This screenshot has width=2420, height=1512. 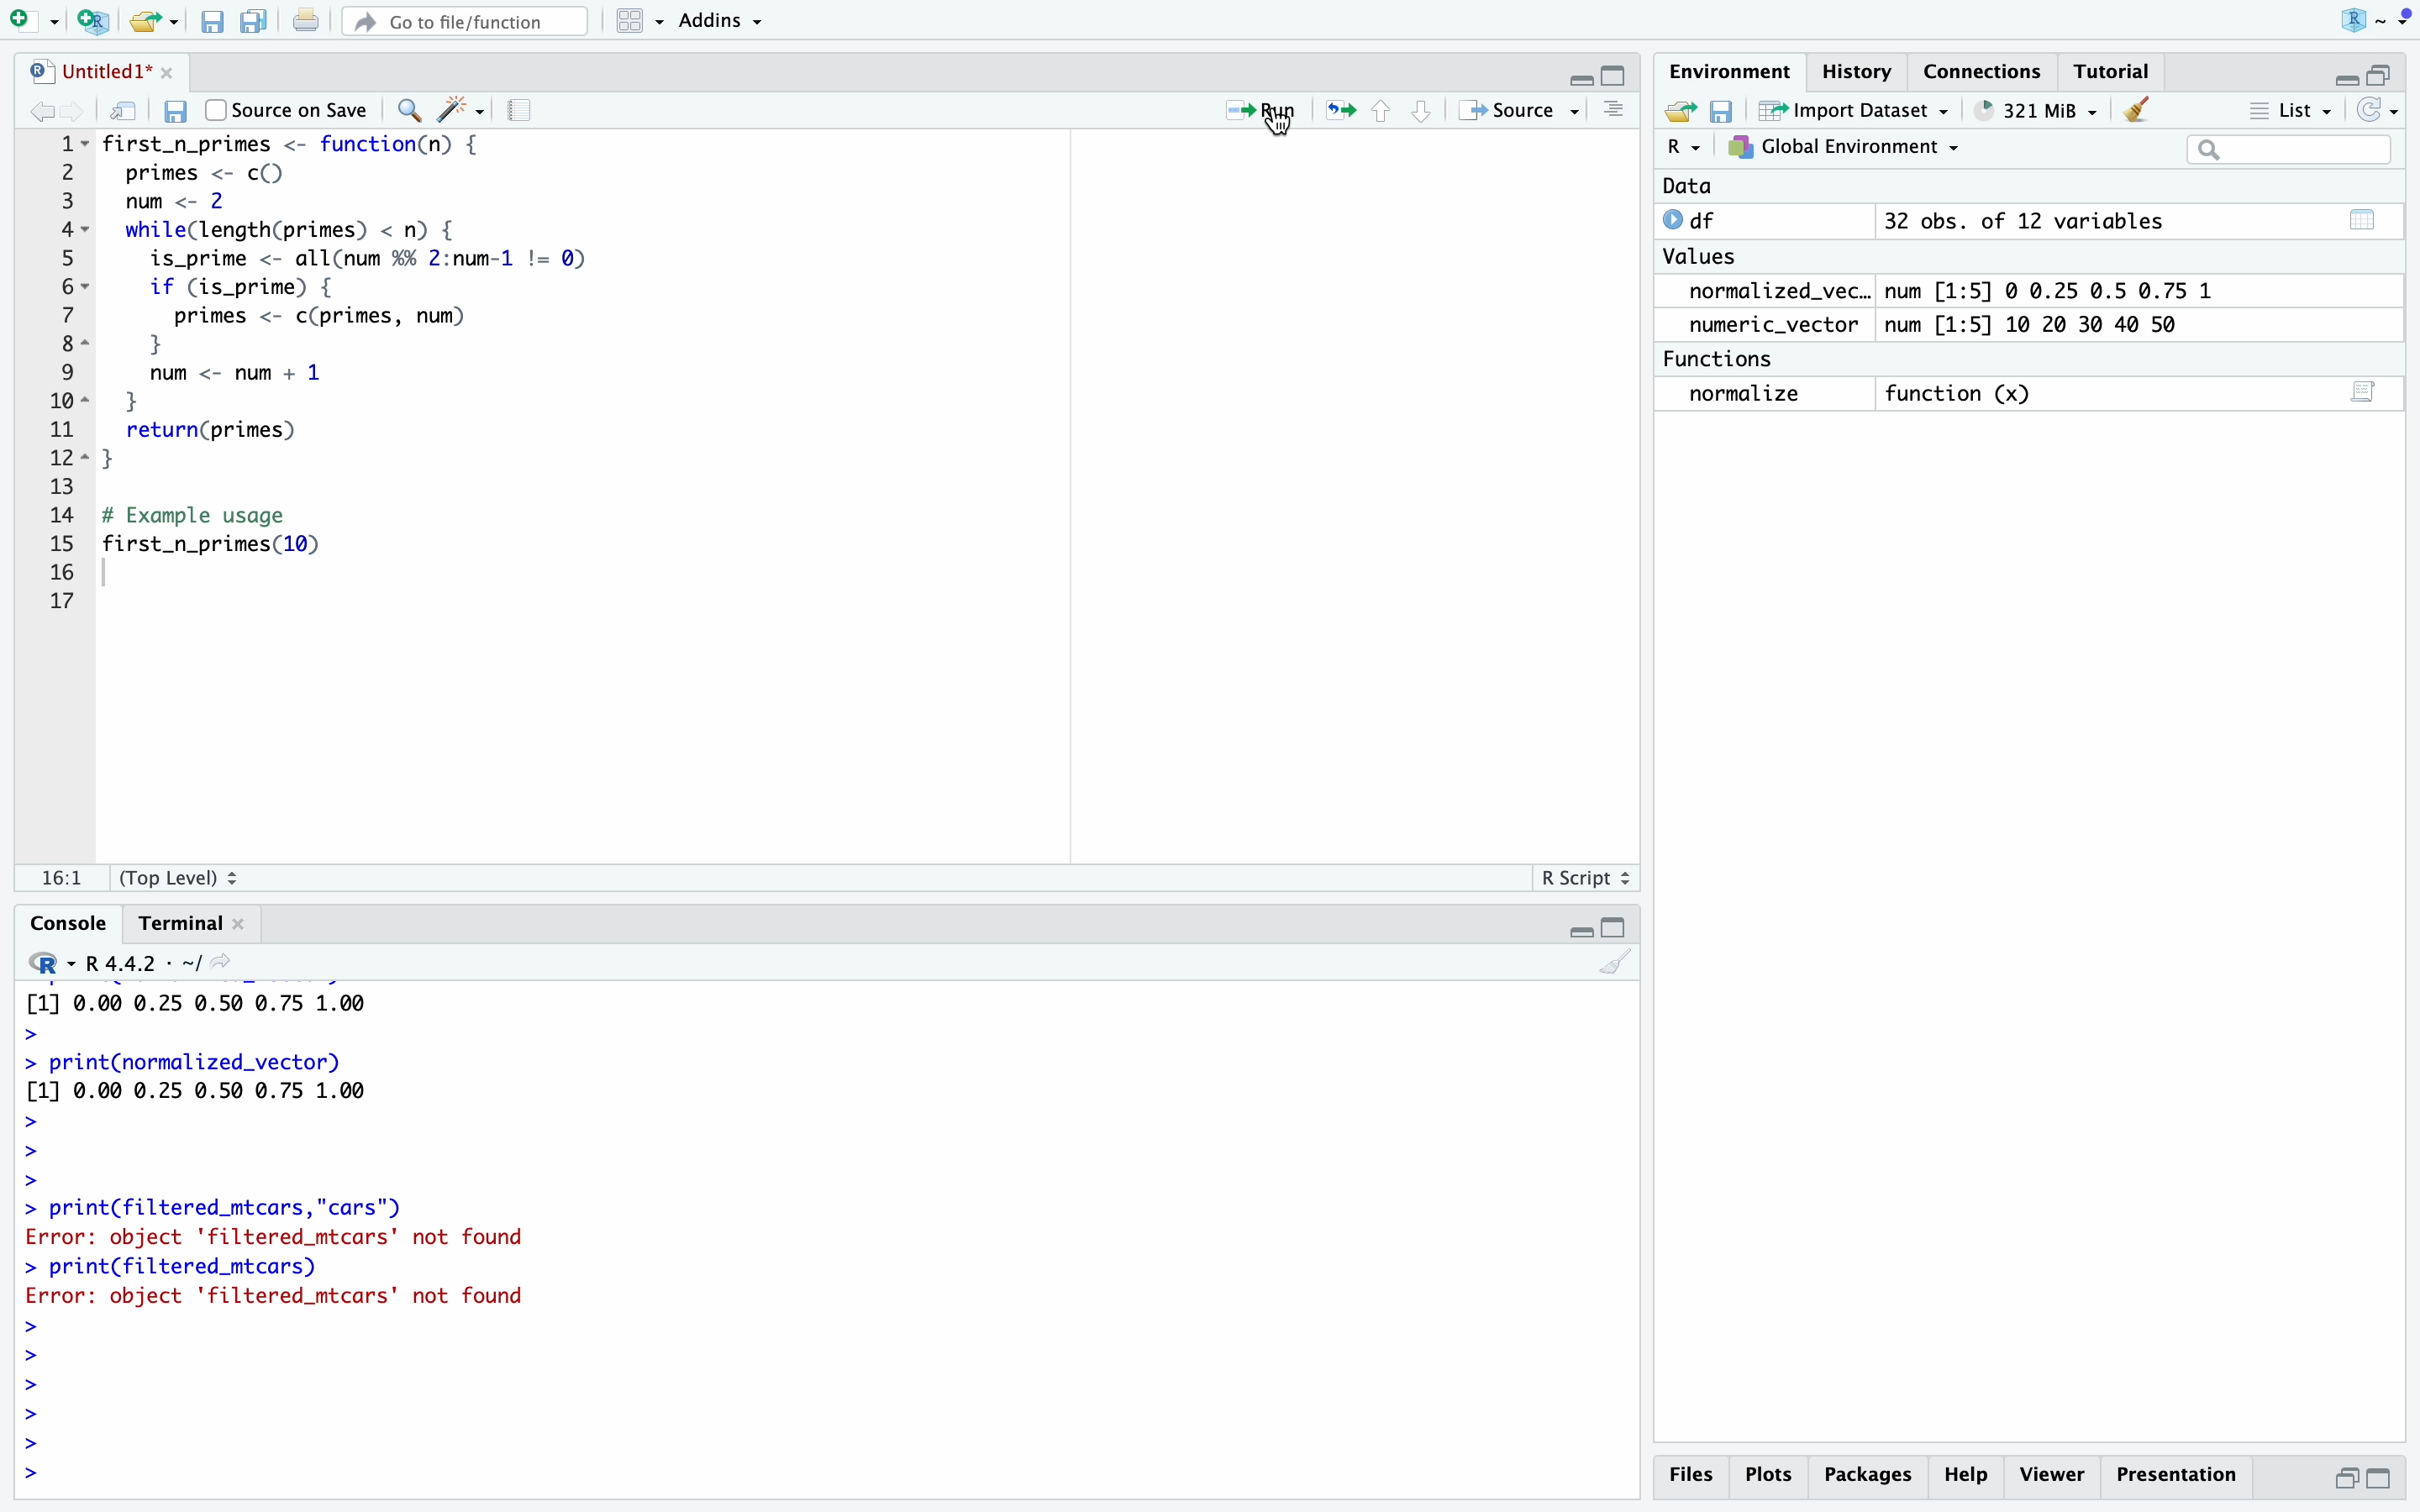 What do you see at coordinates (1772, 1472) in the screenshot?
I see `Plots` at bounding box center [1772, 1472].